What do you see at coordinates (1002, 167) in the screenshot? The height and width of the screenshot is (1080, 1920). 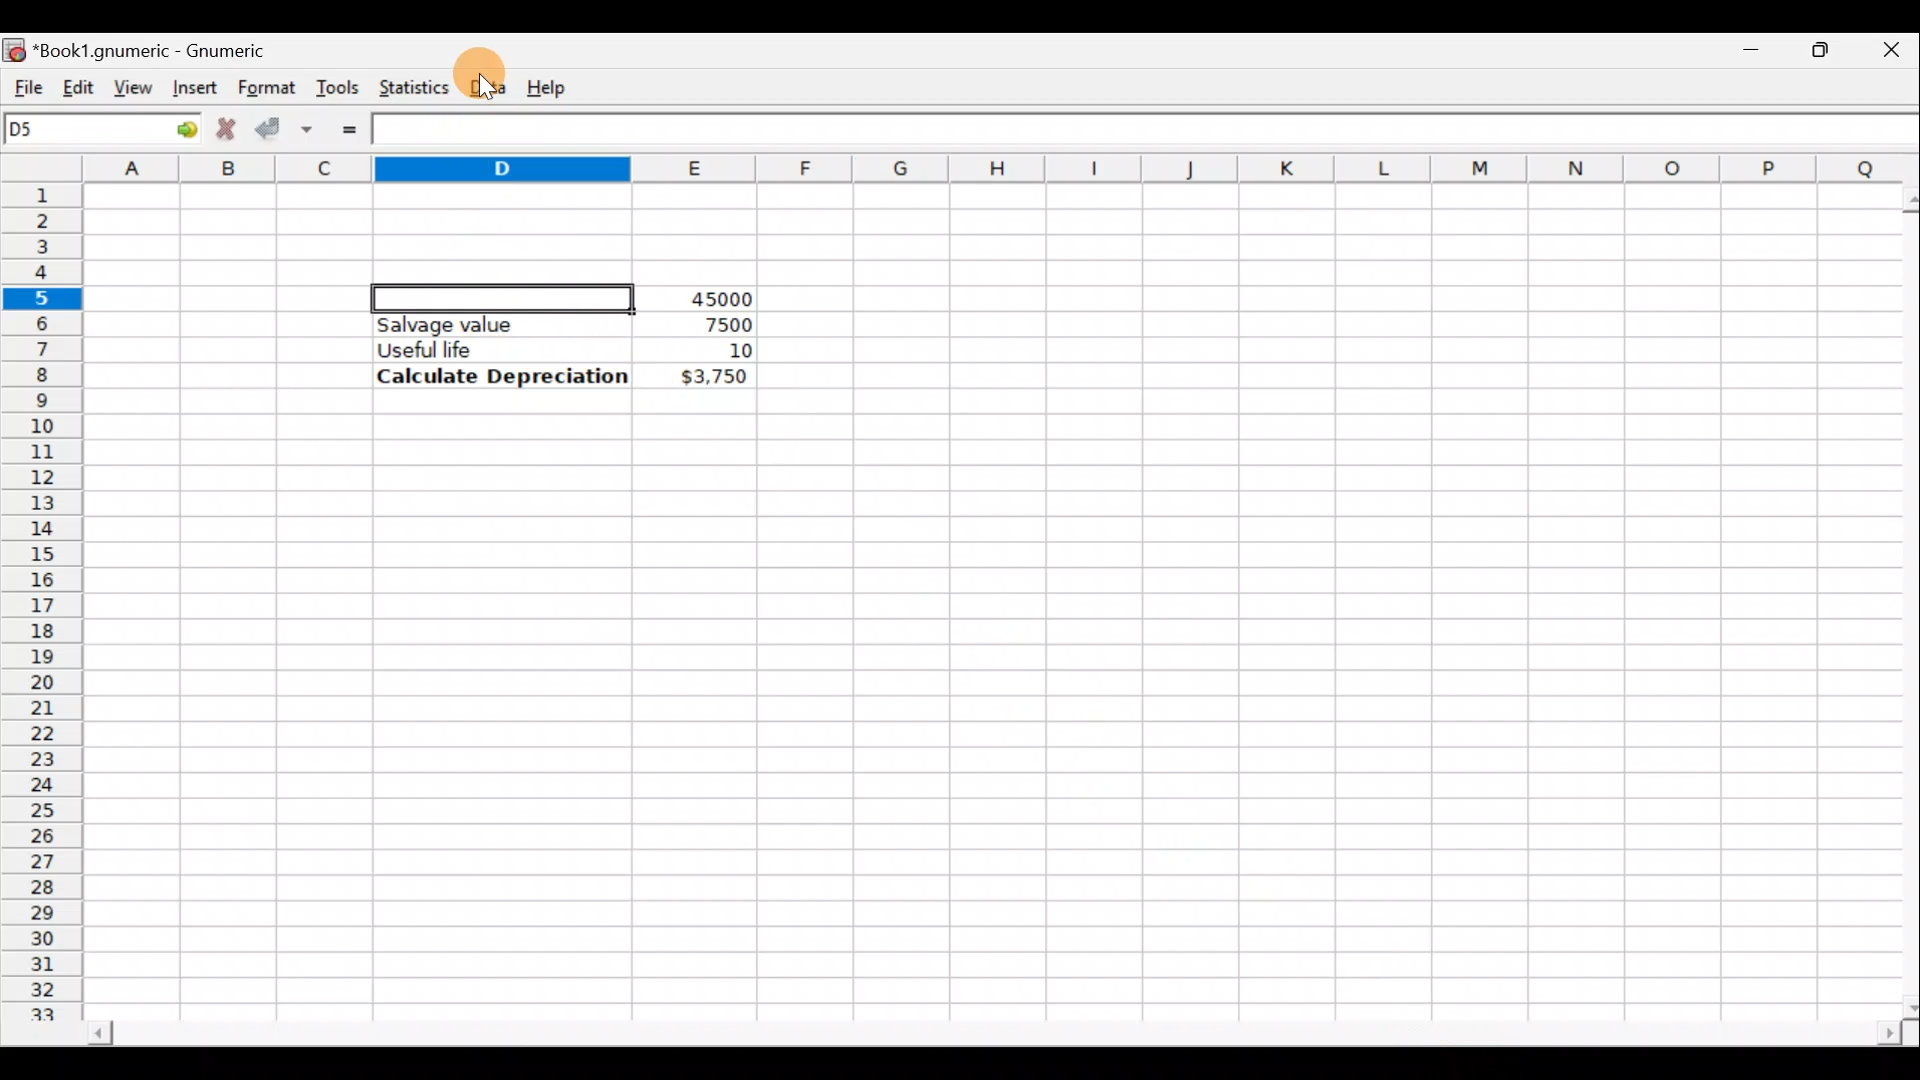 I see `Columns` at bounding box center [1002, 167].